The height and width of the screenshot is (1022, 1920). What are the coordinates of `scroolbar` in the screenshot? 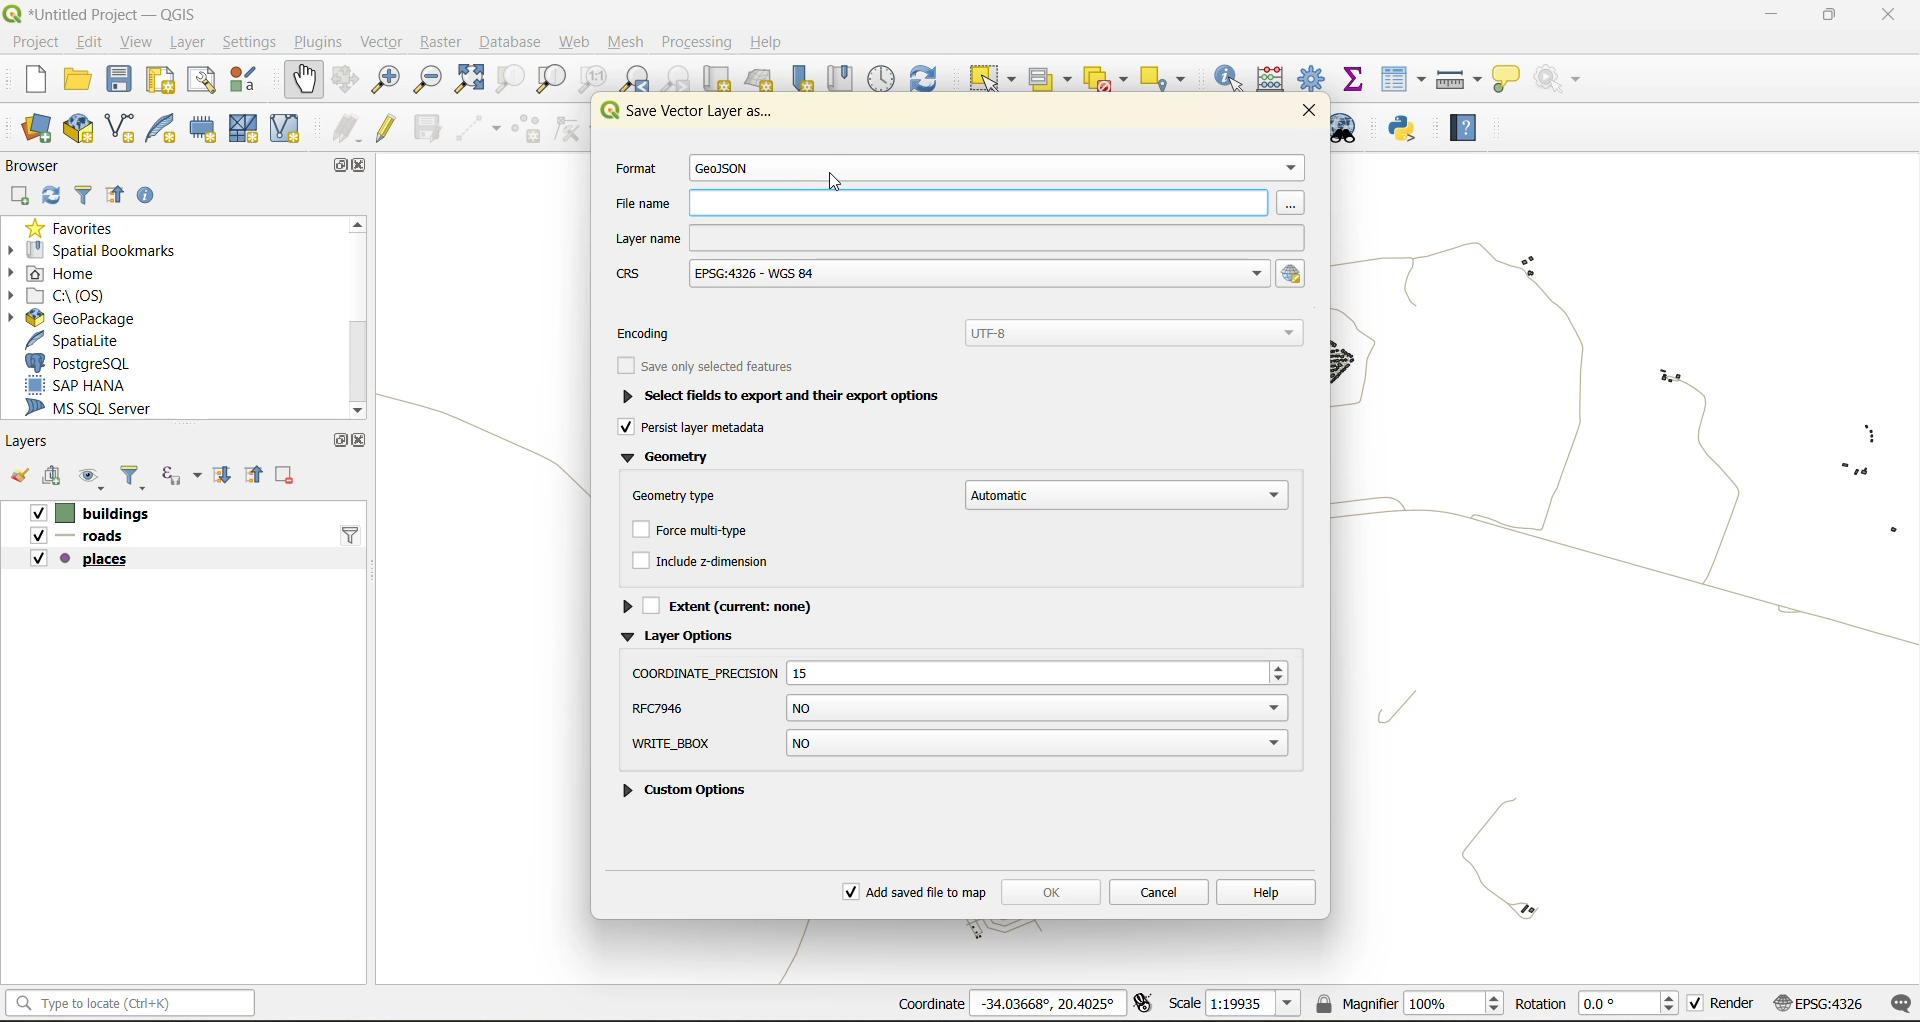 It's located at (360, 312).